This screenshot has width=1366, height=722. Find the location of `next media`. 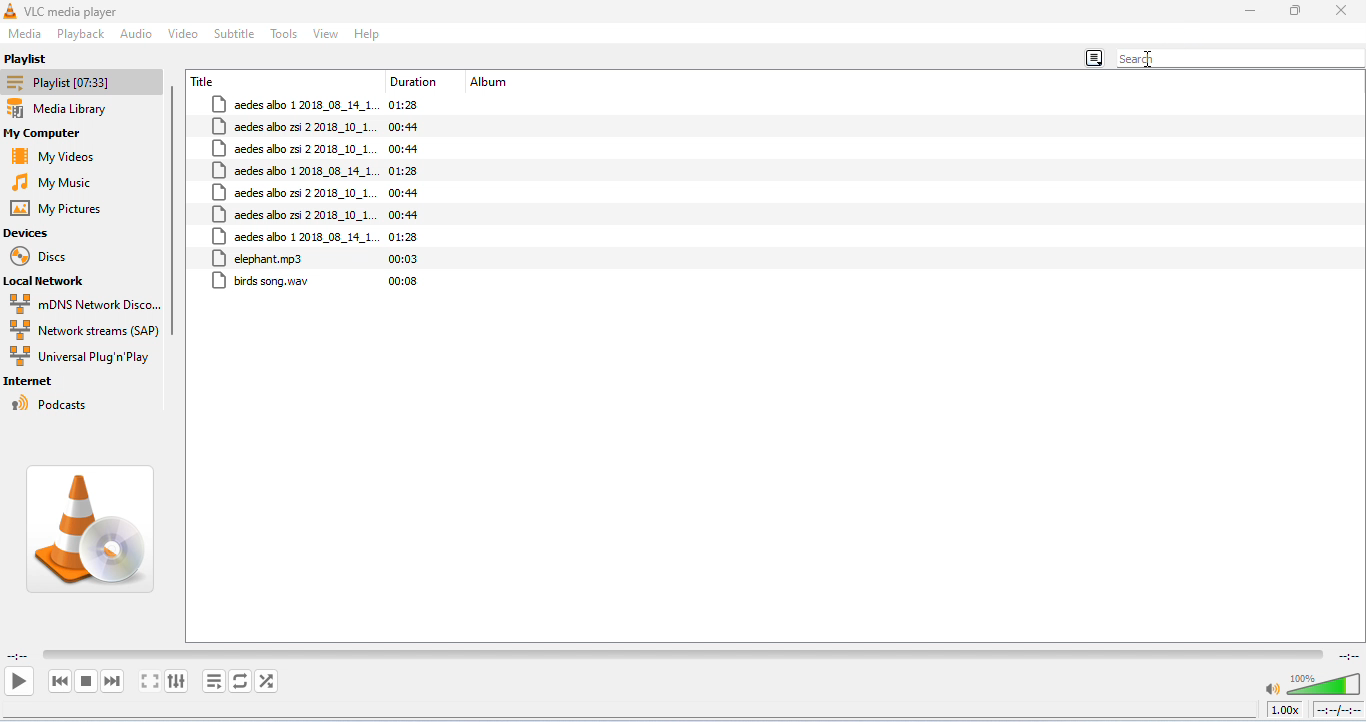

next media is located at coordinates (114, 682).